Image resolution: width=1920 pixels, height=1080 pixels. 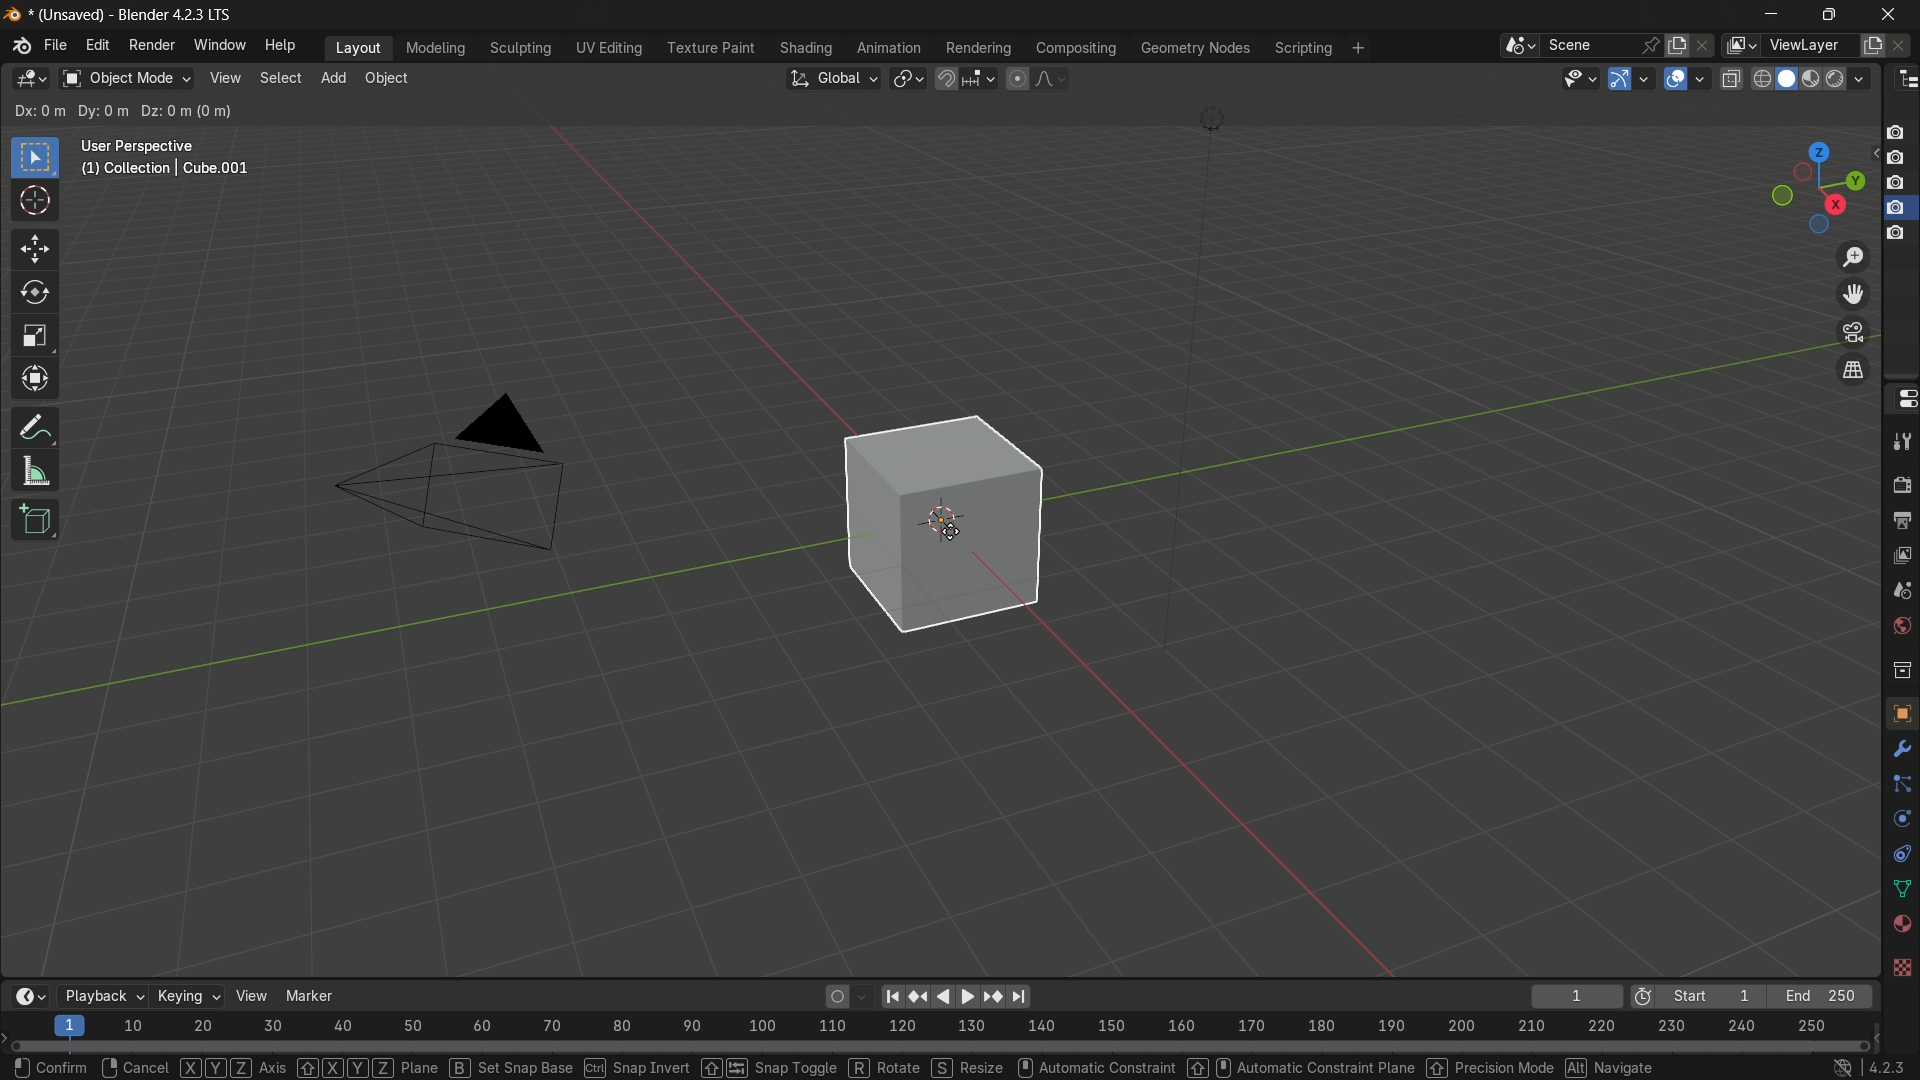 I want to click on particles, so click(x=1901, y=783).